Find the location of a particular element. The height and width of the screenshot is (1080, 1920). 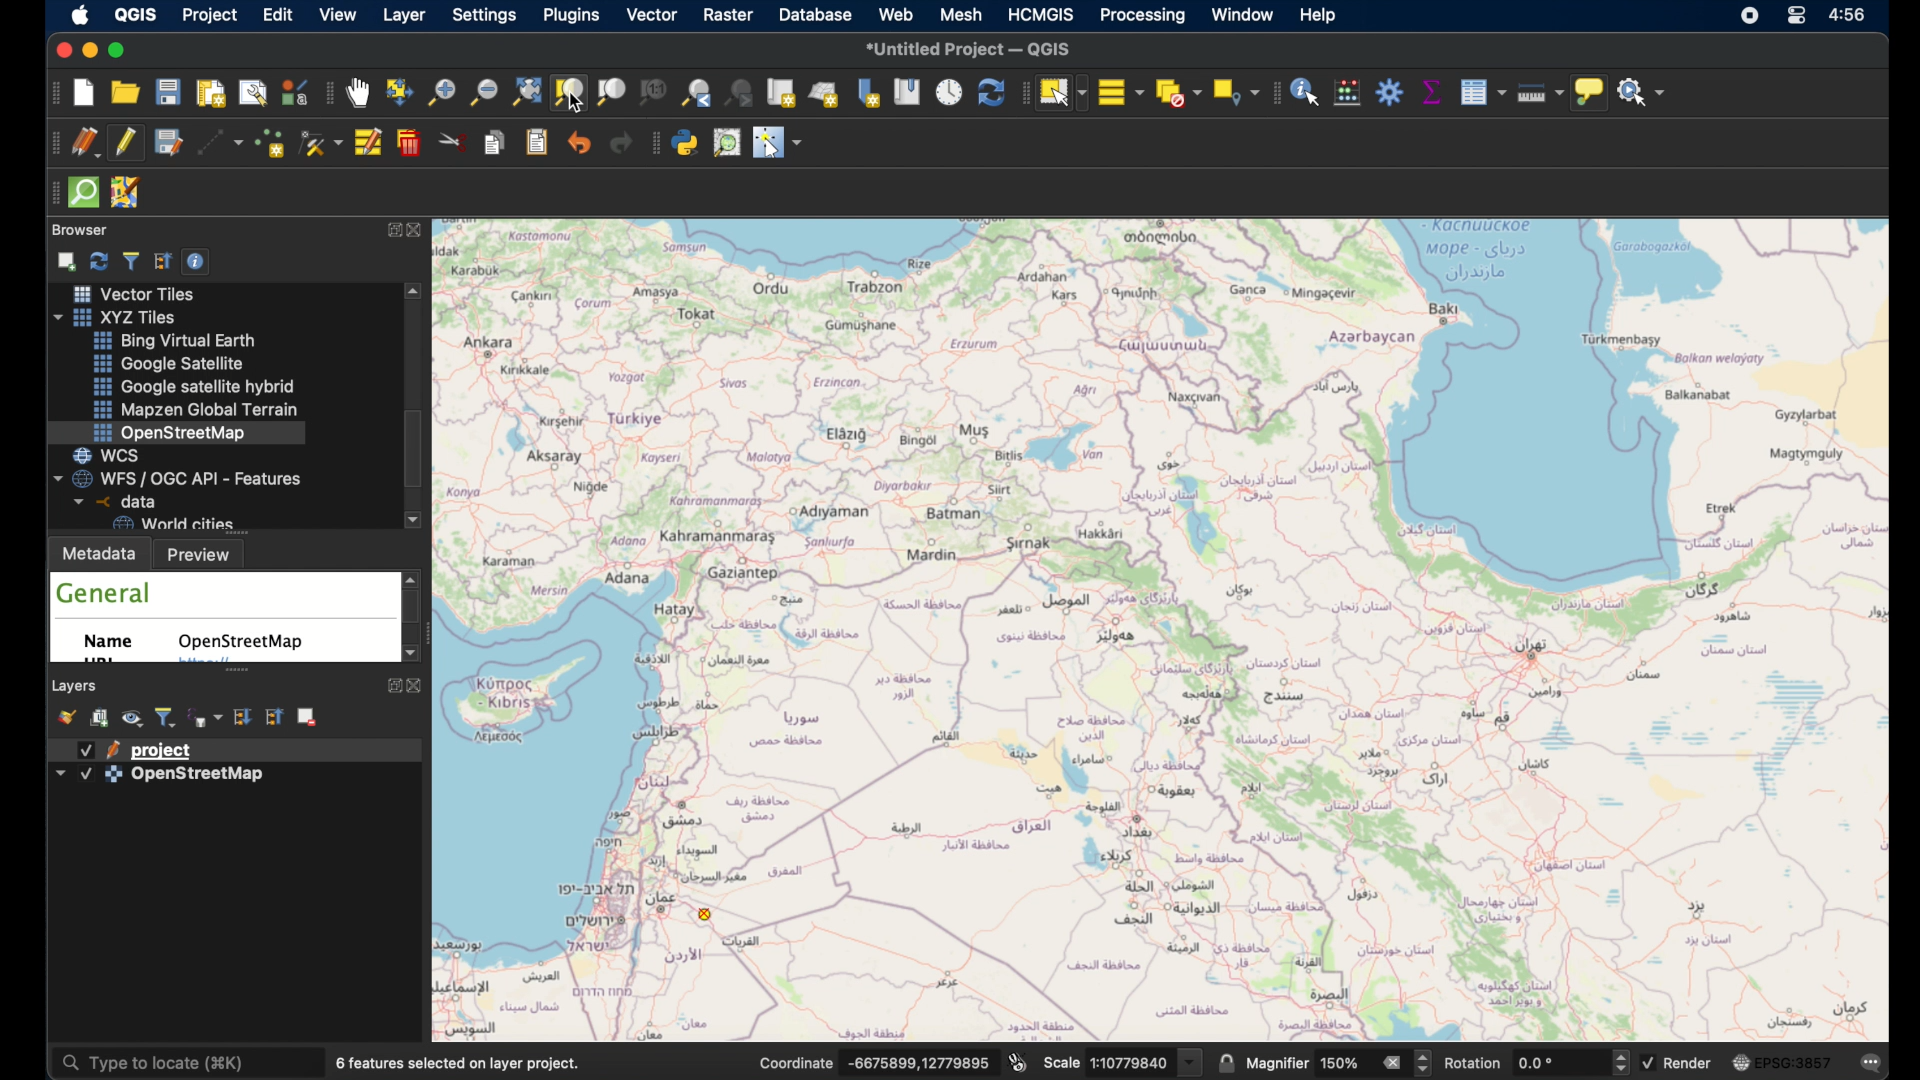

openstreetmap is located at coordinates (171, 432).